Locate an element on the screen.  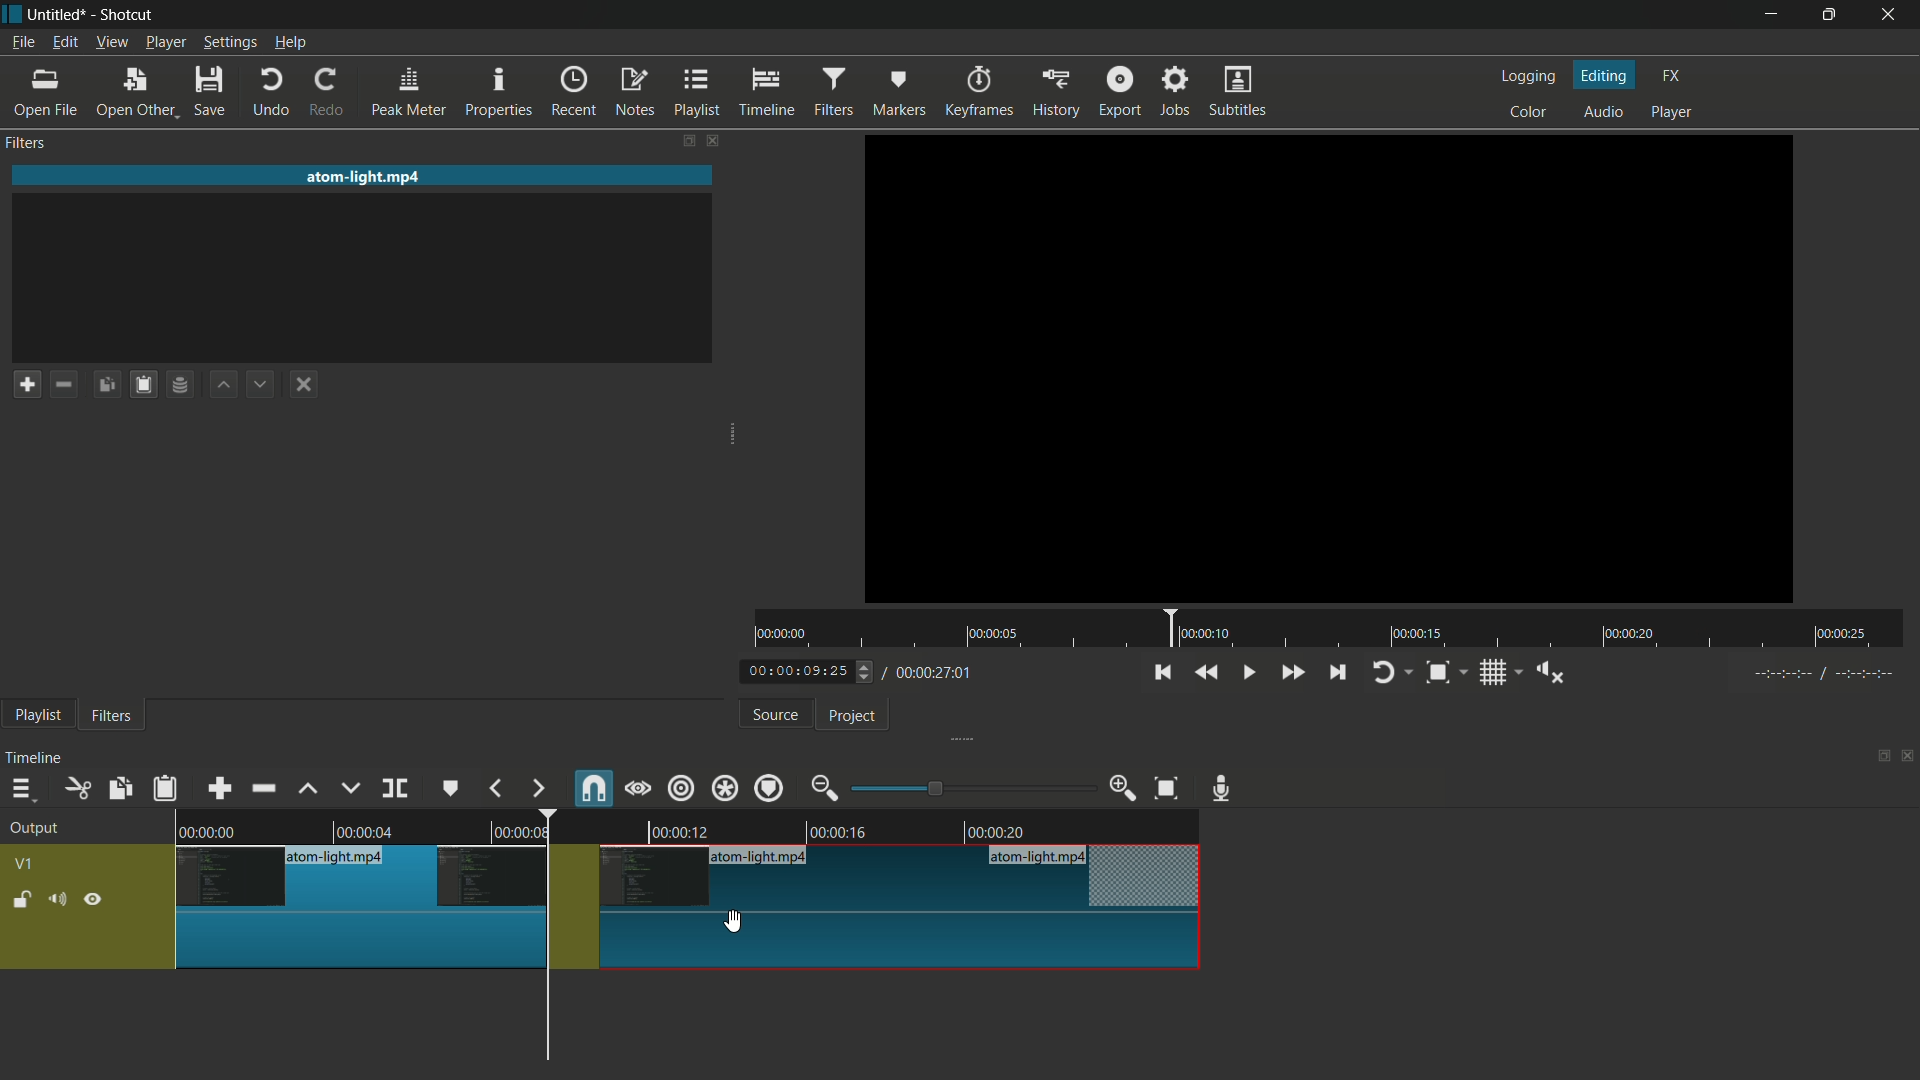
project name is located at coordinates (61, 15).